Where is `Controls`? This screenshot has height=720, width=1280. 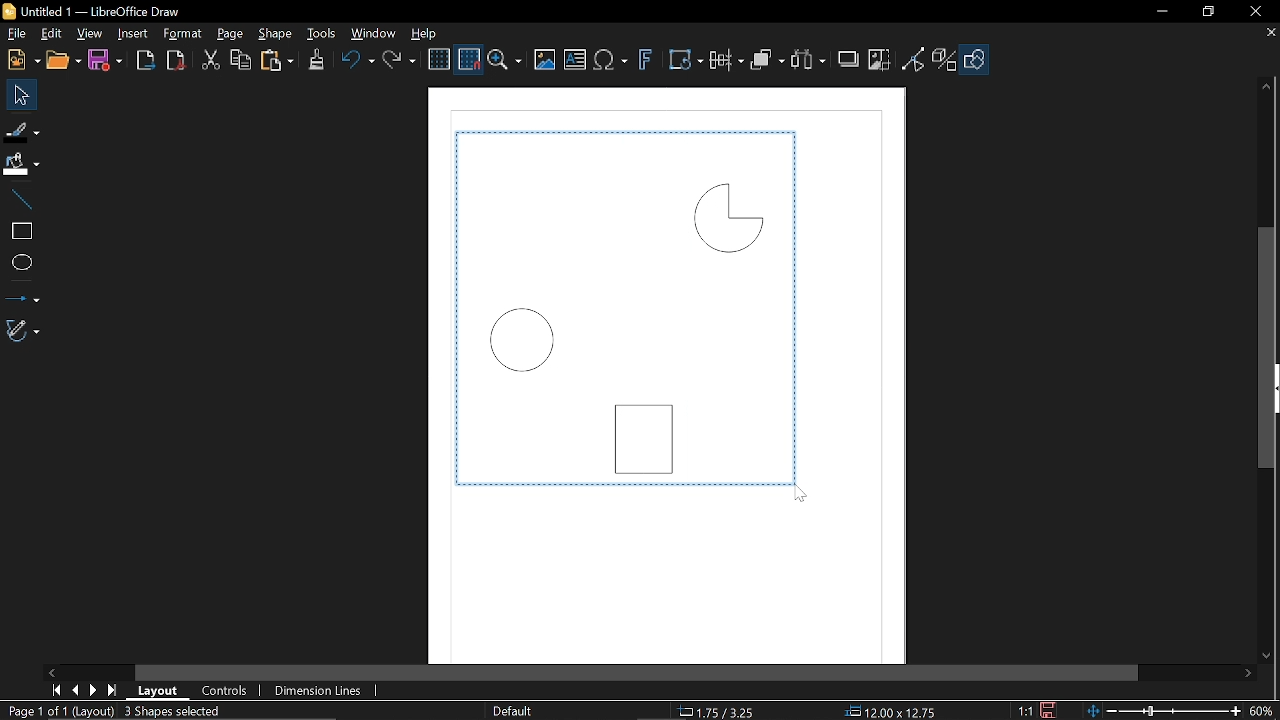 Controls is located at coordinates (225, 690).